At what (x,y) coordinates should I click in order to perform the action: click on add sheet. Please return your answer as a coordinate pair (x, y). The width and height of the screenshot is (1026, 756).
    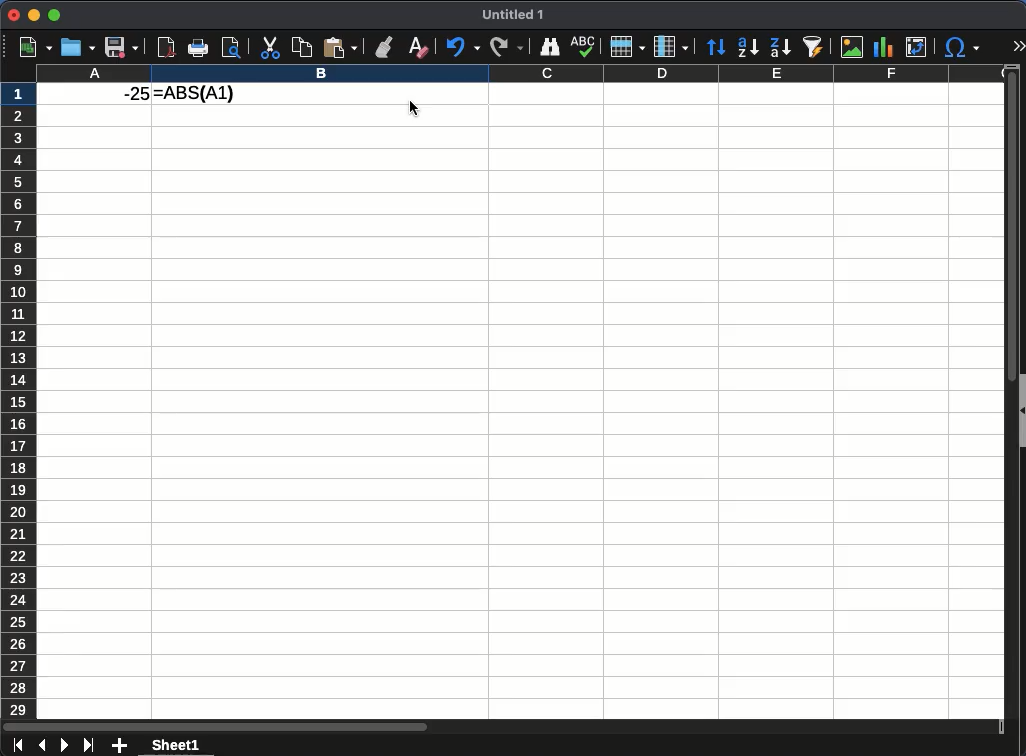
    Looking at the image, I should click on (120, 744).